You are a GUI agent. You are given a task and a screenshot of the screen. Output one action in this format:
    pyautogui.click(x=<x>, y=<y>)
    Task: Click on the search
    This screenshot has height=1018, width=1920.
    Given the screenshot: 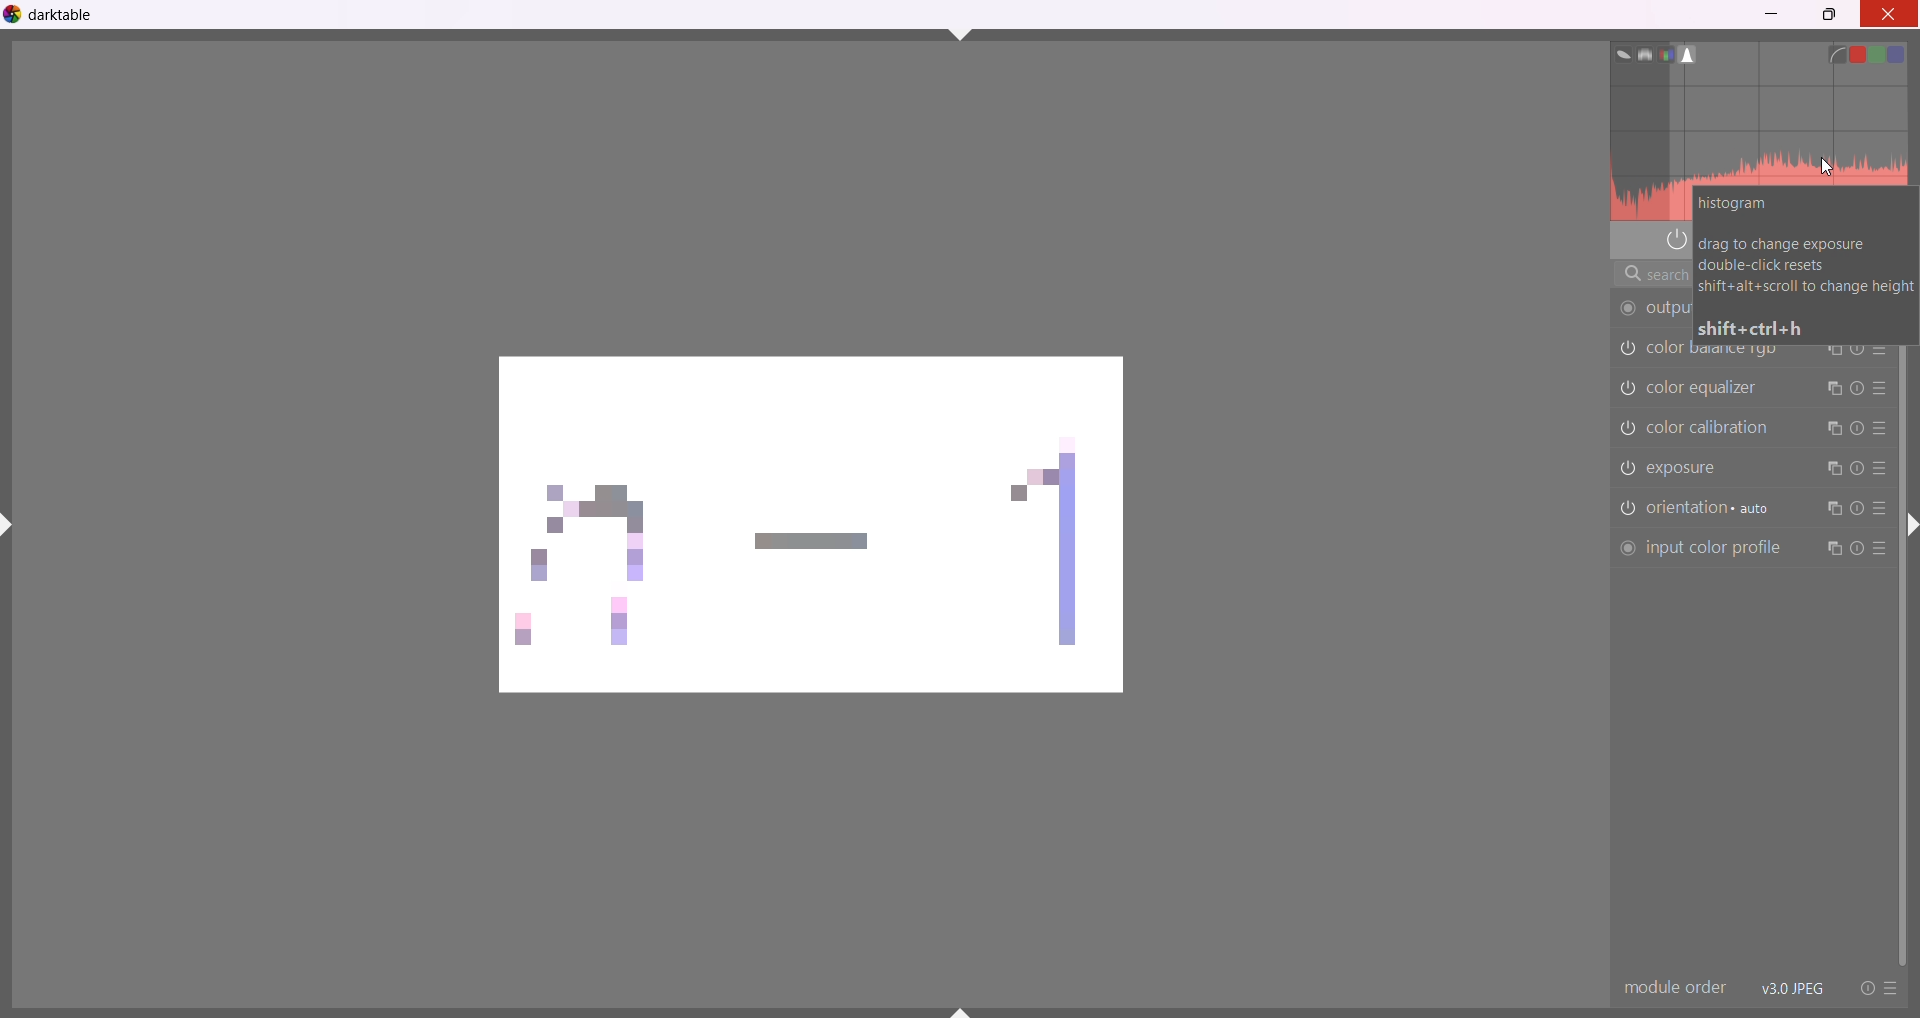 What is the action you would take?
    pyautogui.click(x=1640, y=276)
    